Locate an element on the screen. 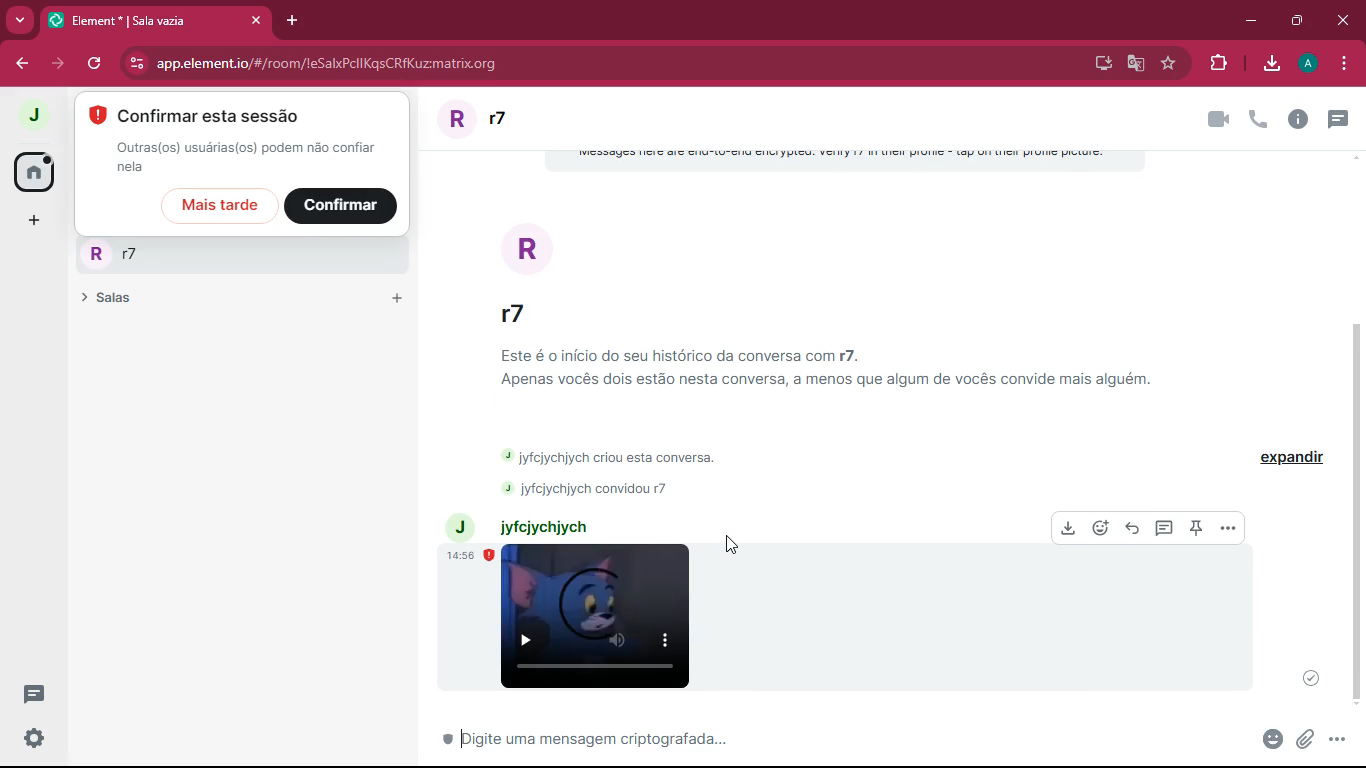 The image size is (1366, 768). message is located at coordinates (720, 737).